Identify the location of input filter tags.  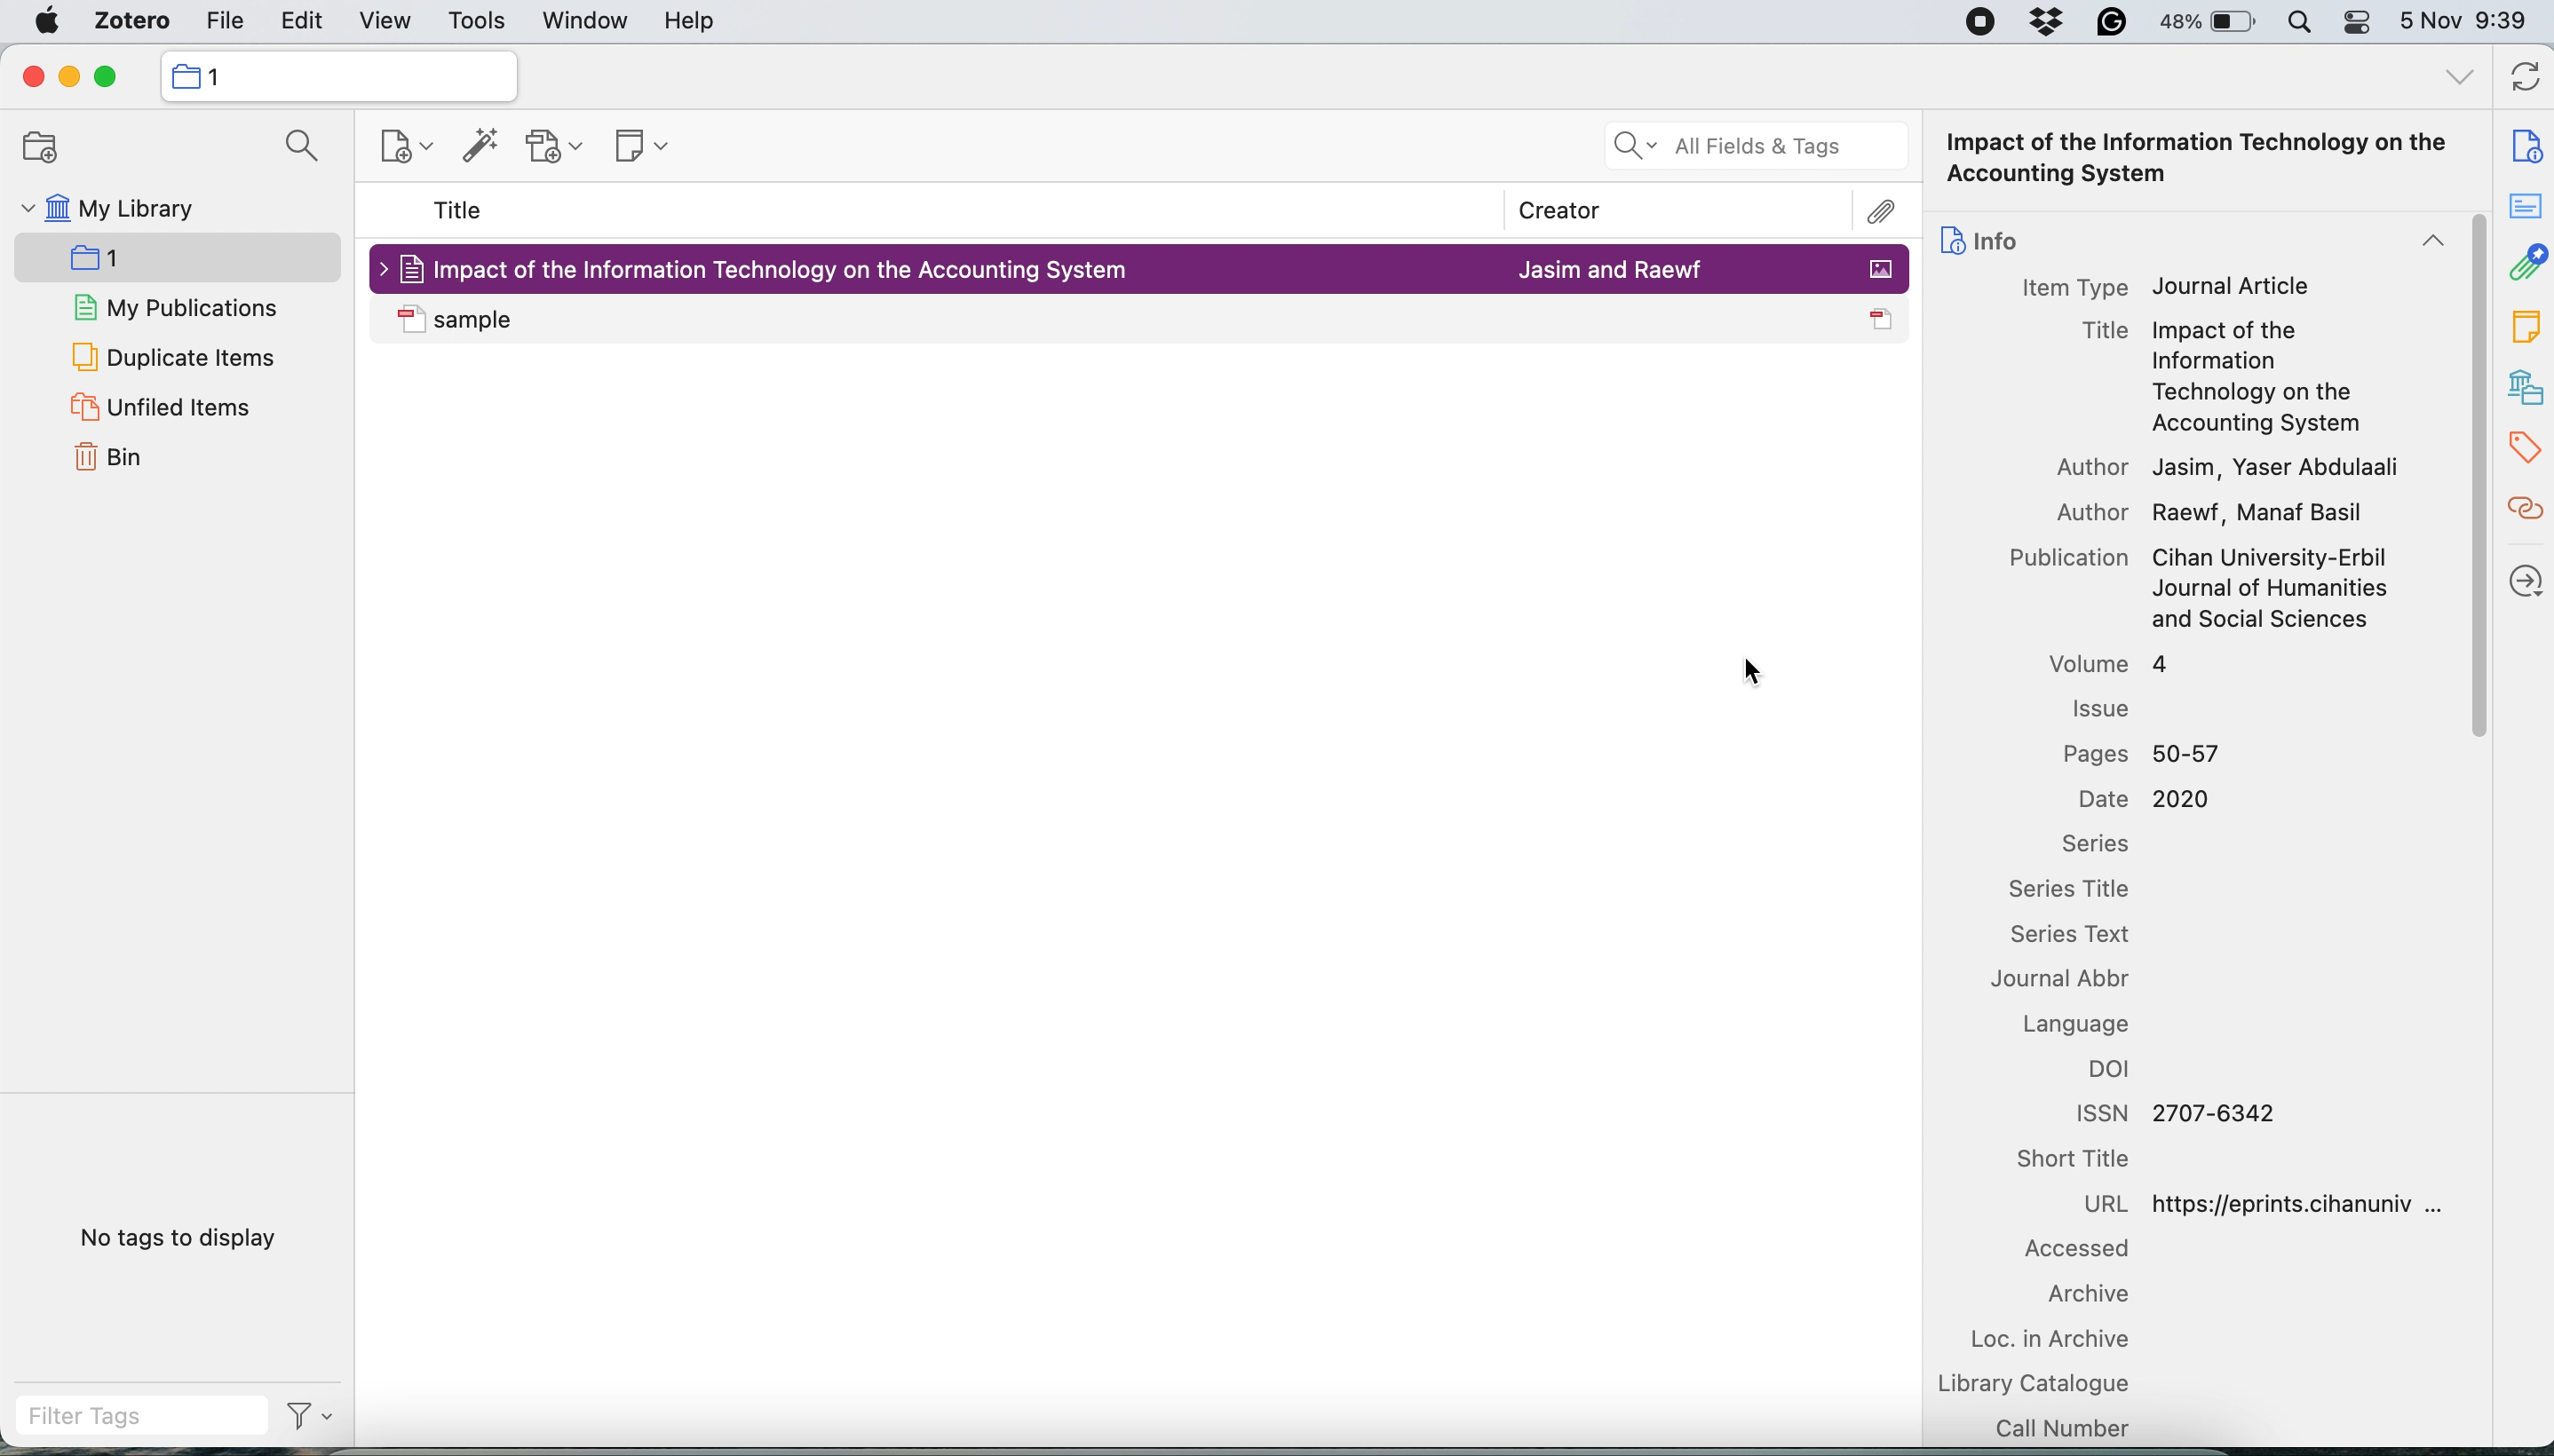
(146, 1418).